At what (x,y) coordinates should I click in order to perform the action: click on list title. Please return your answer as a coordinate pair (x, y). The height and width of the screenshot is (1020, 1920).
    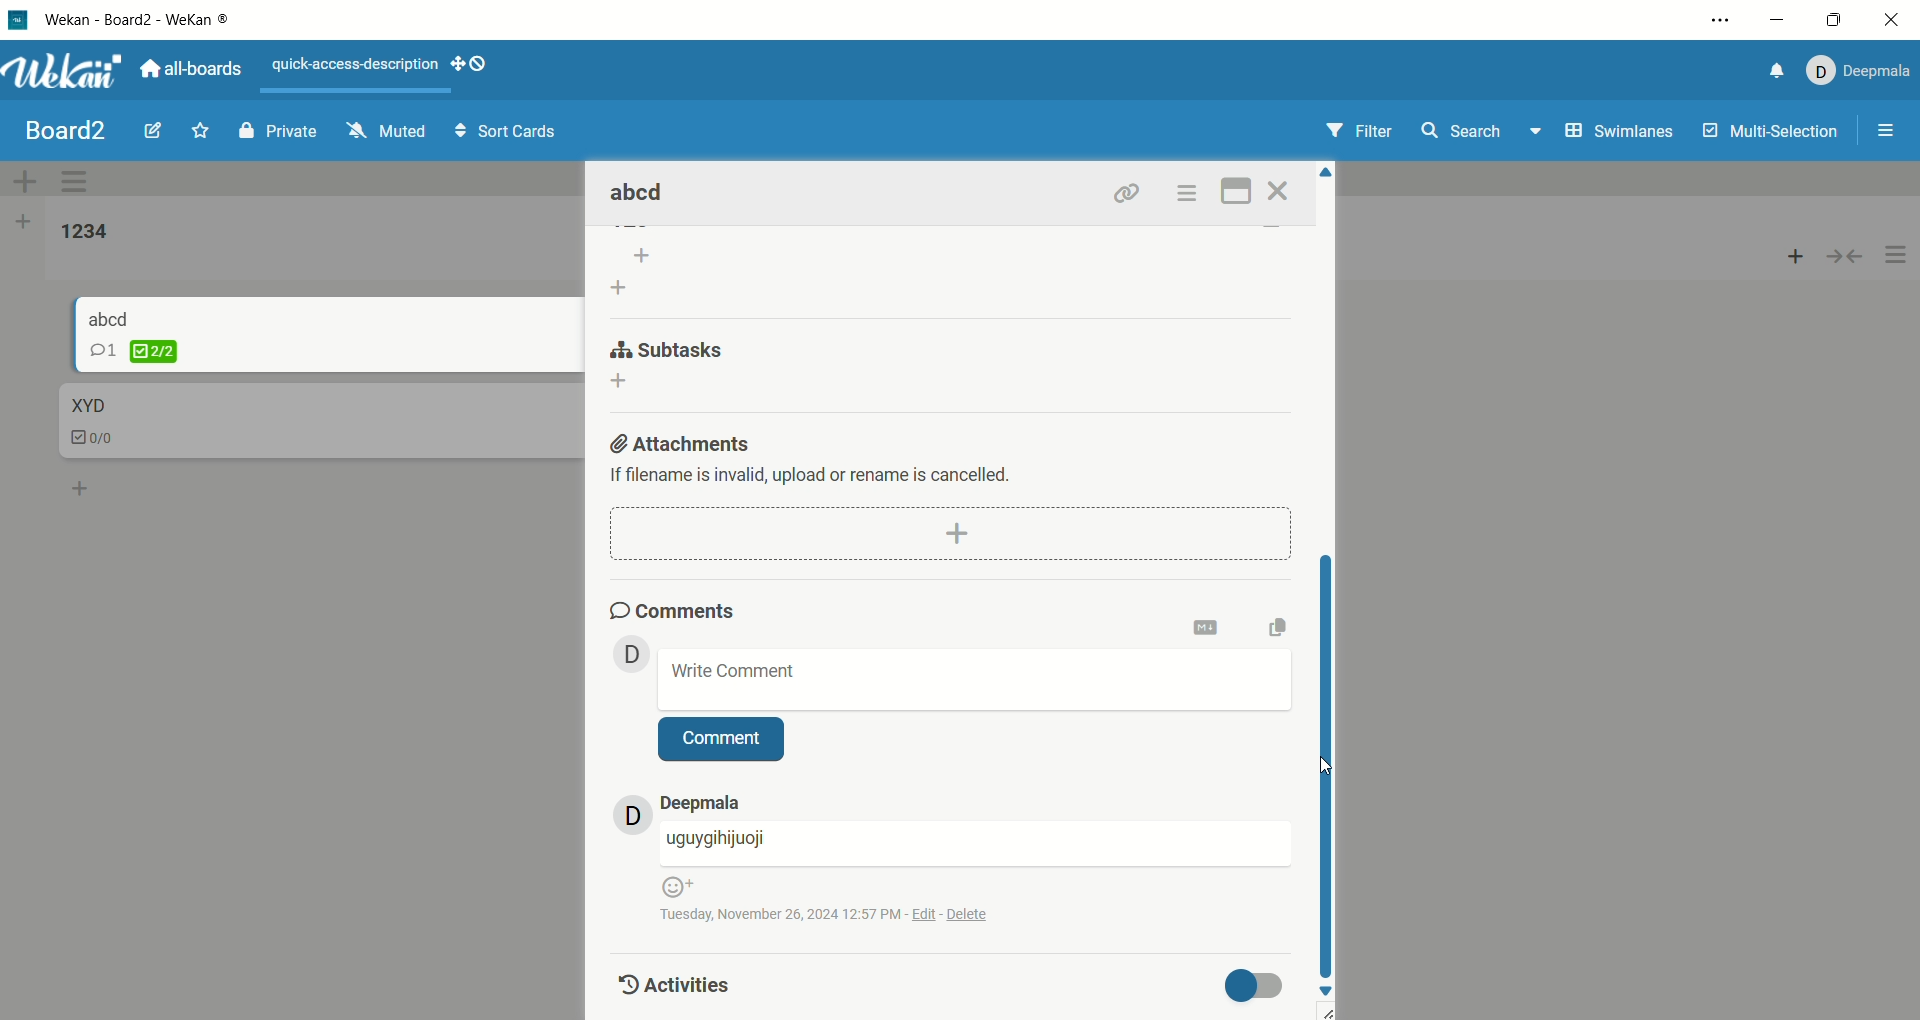
    Looking at the image, I should click on (85, 233).